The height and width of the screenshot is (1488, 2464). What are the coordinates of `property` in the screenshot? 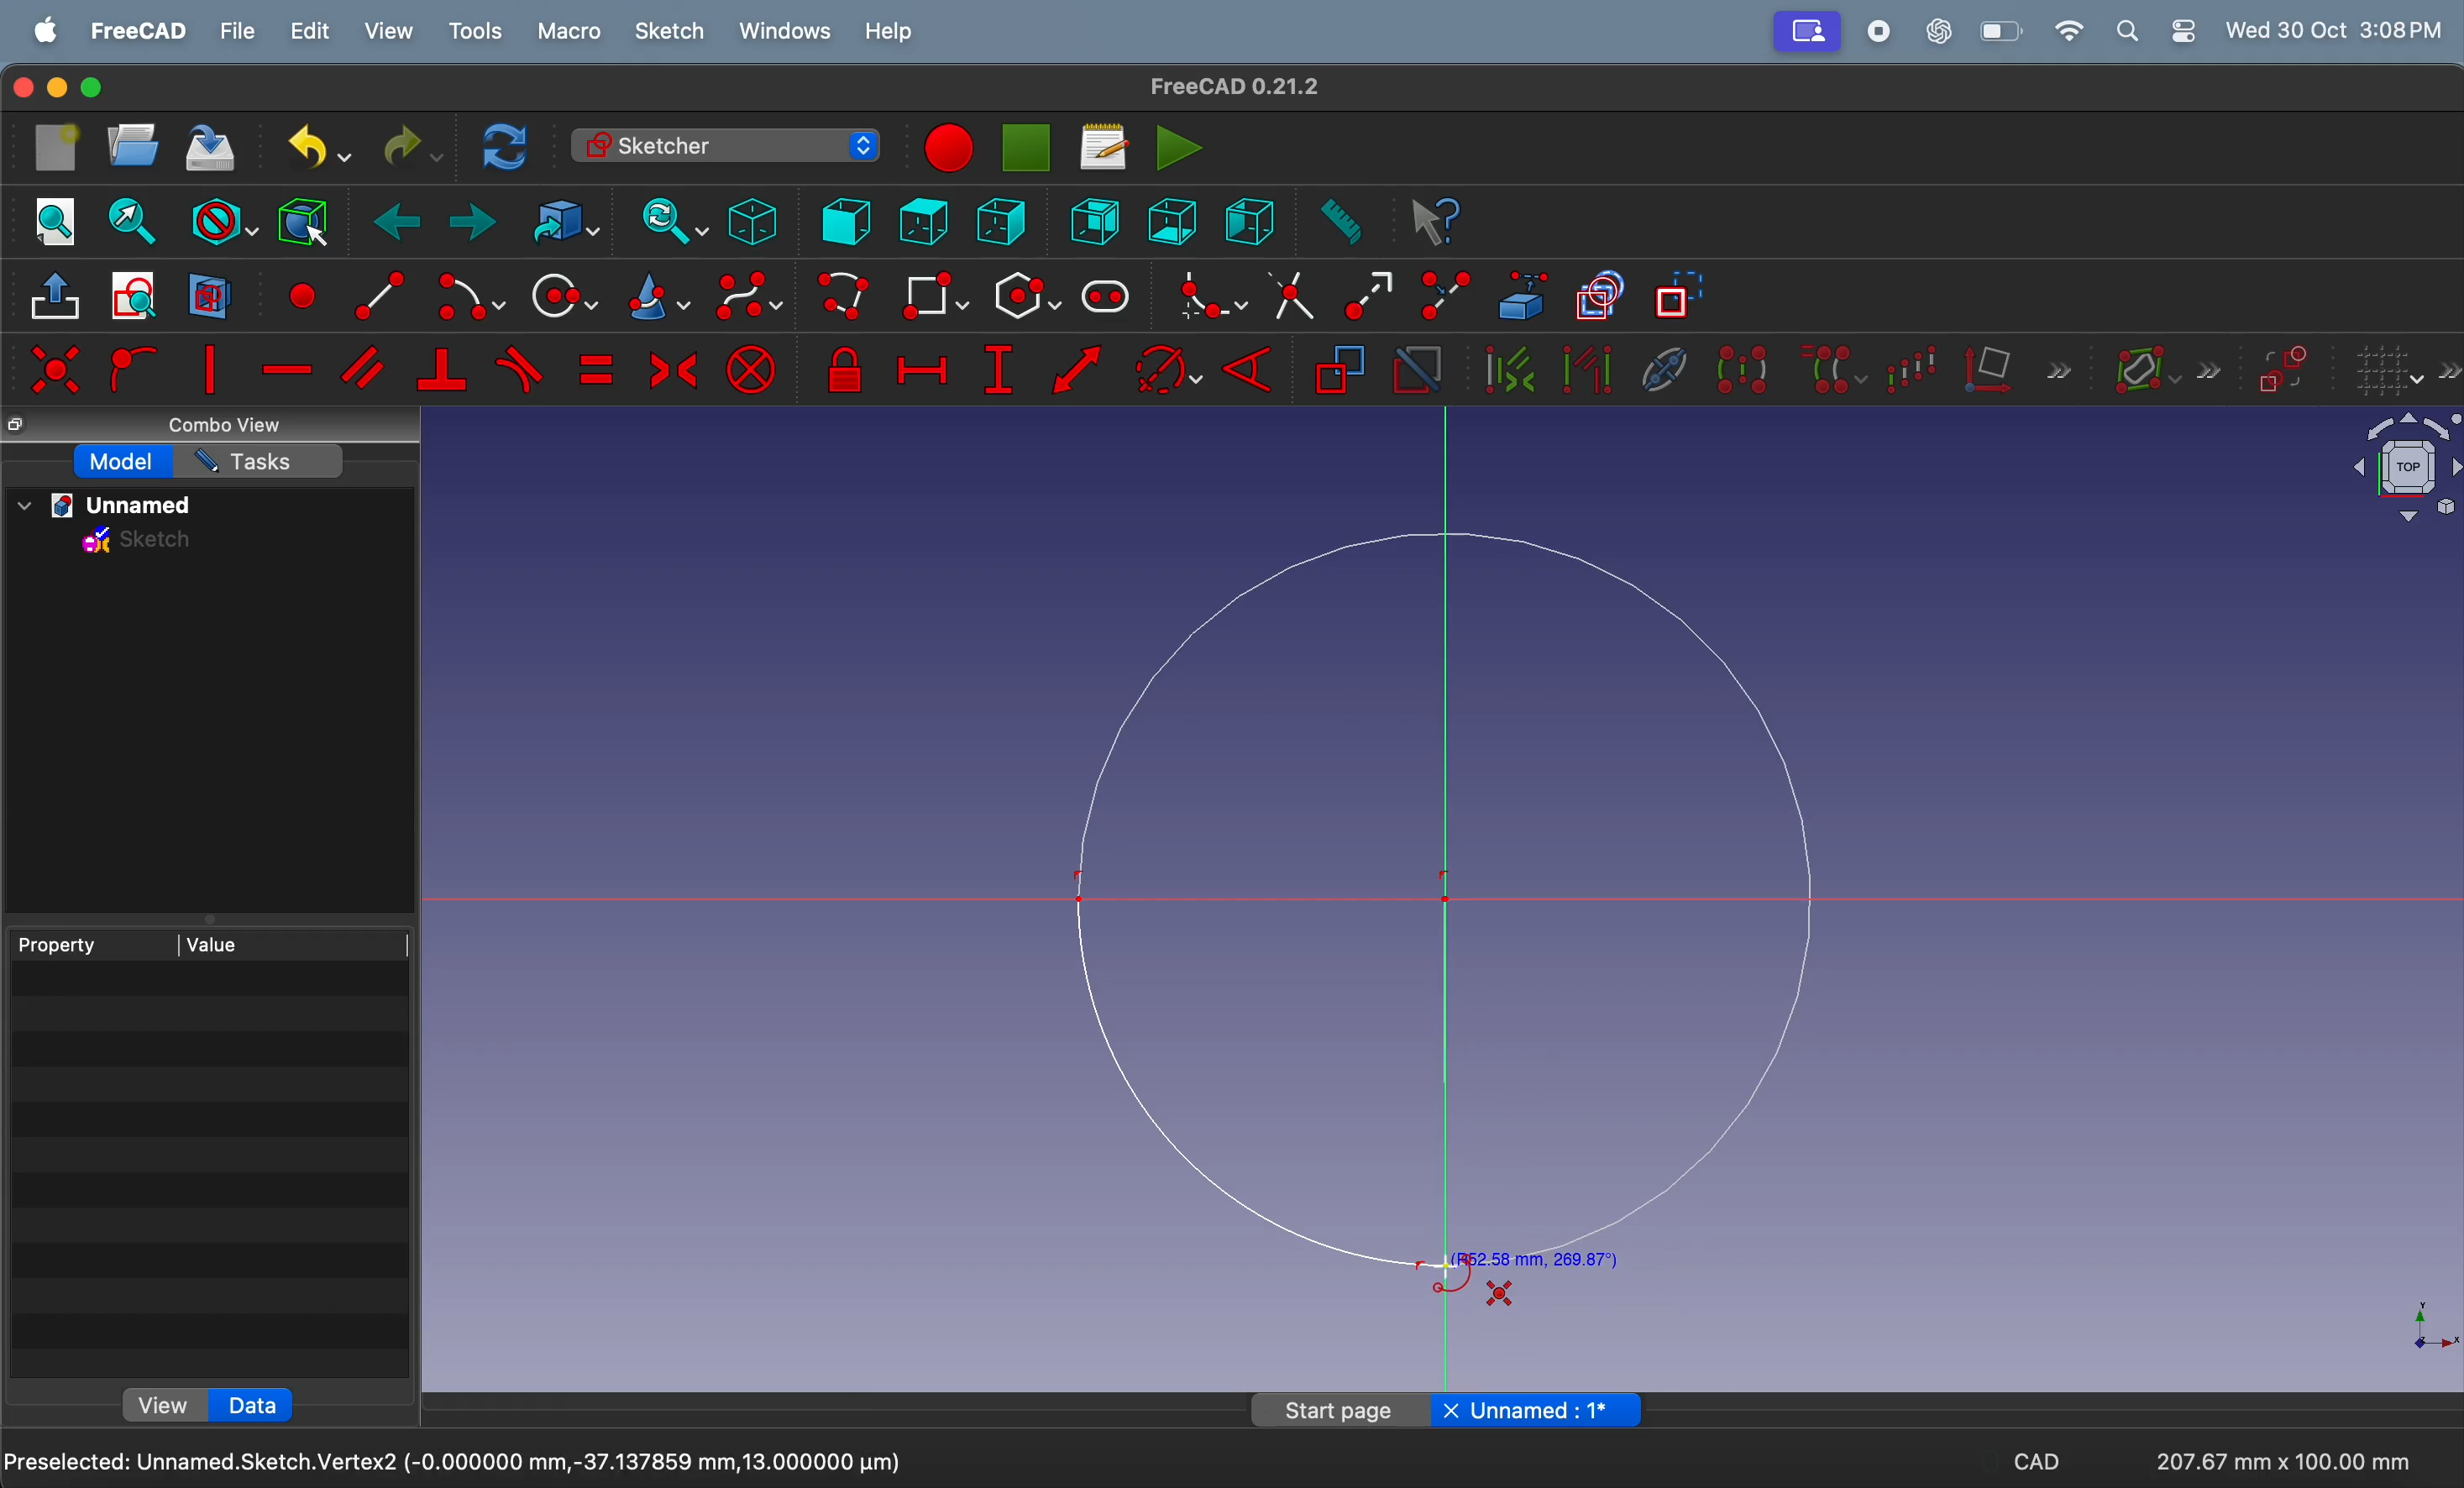 It's located at (91, 943).